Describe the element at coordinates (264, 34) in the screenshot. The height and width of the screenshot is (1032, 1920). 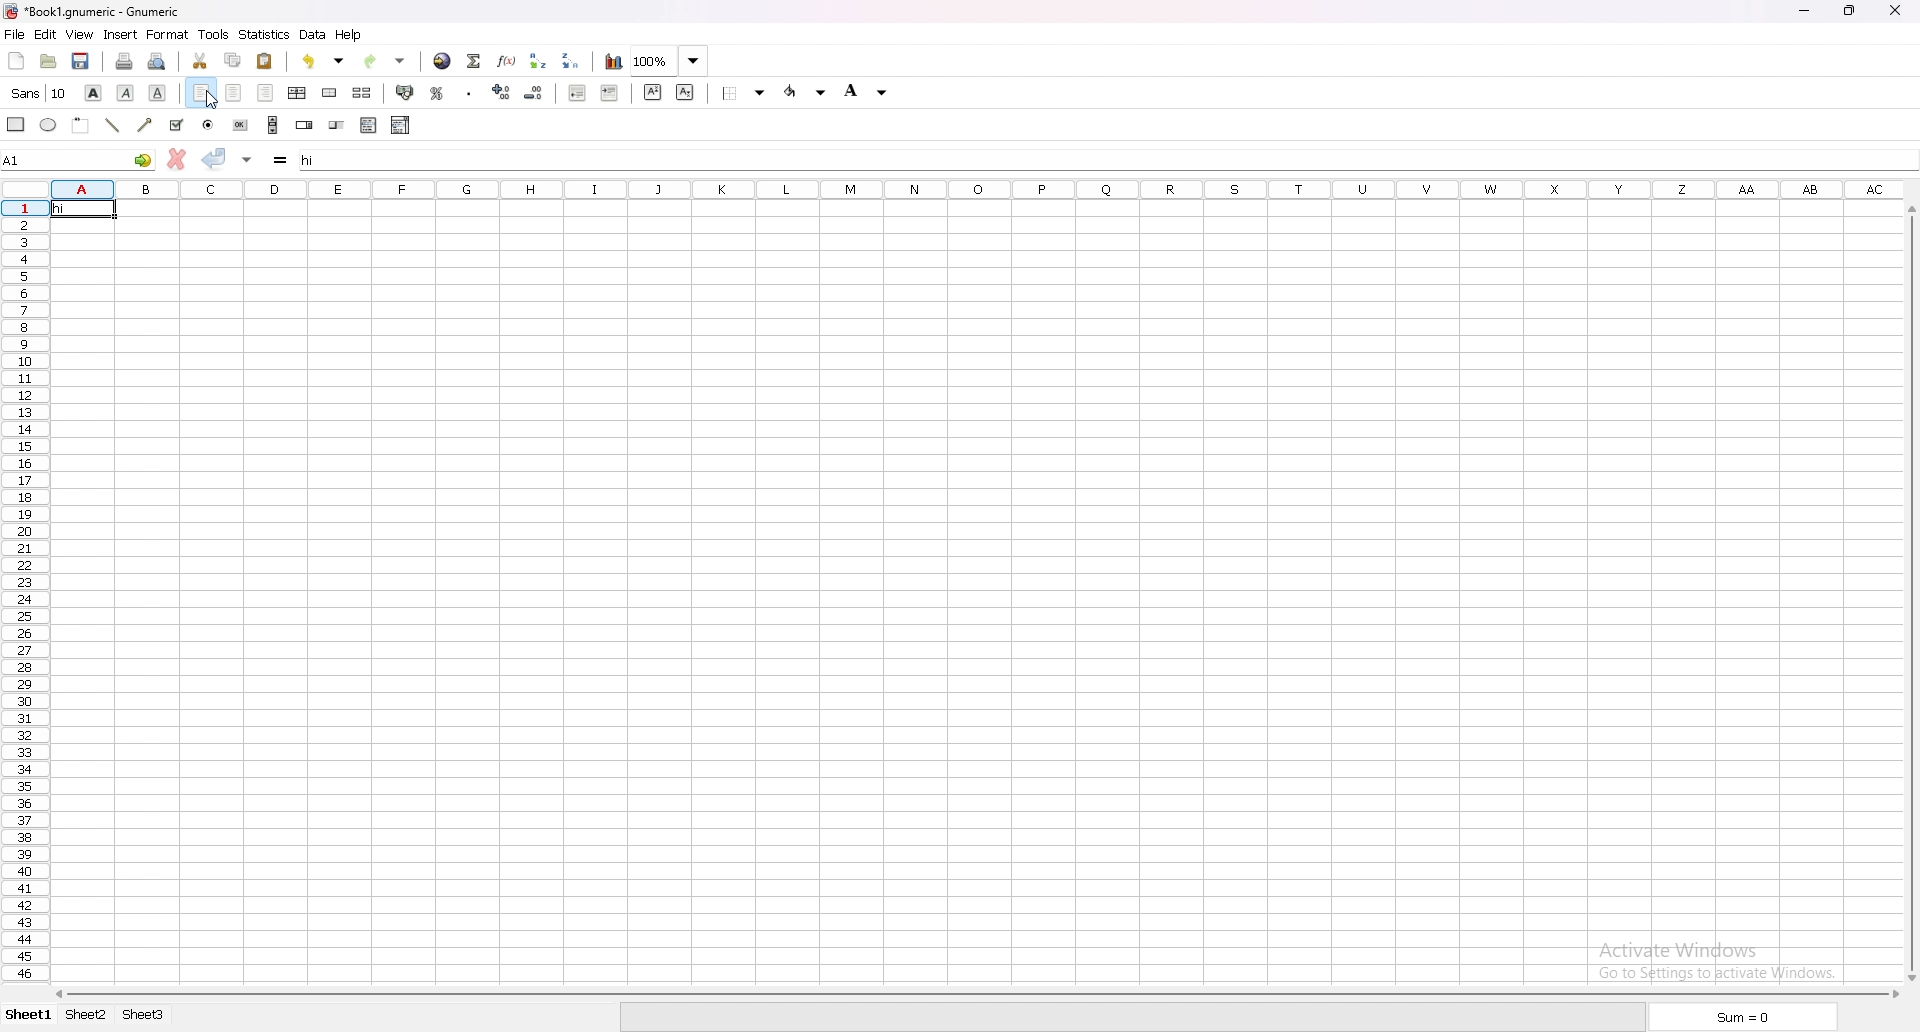
I see `statistics` at that location.